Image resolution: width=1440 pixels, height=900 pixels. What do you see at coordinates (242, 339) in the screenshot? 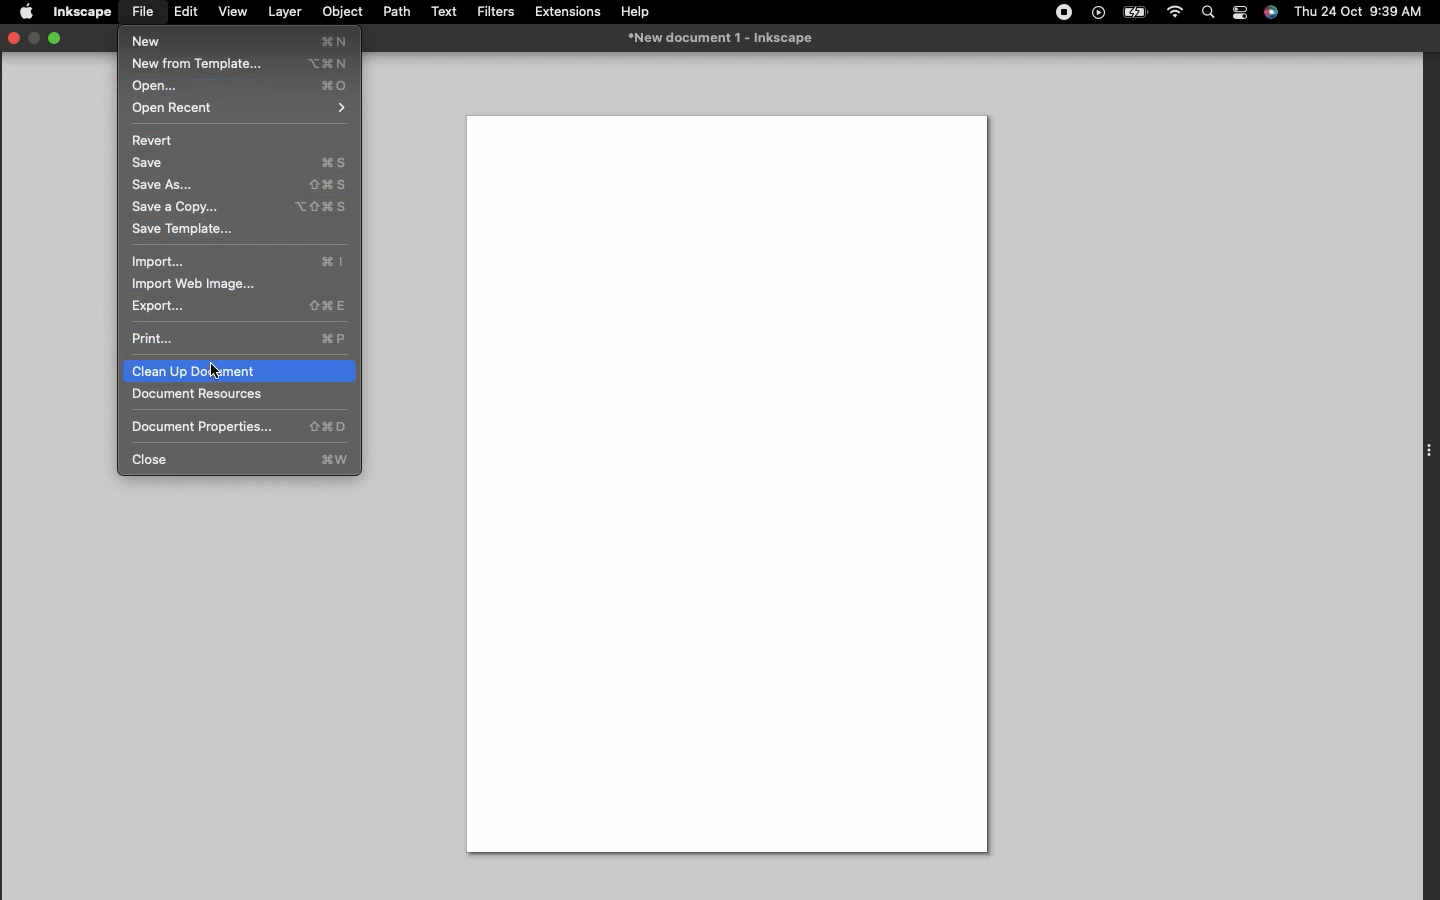
I see `Print` at bounding box center [242, 339].